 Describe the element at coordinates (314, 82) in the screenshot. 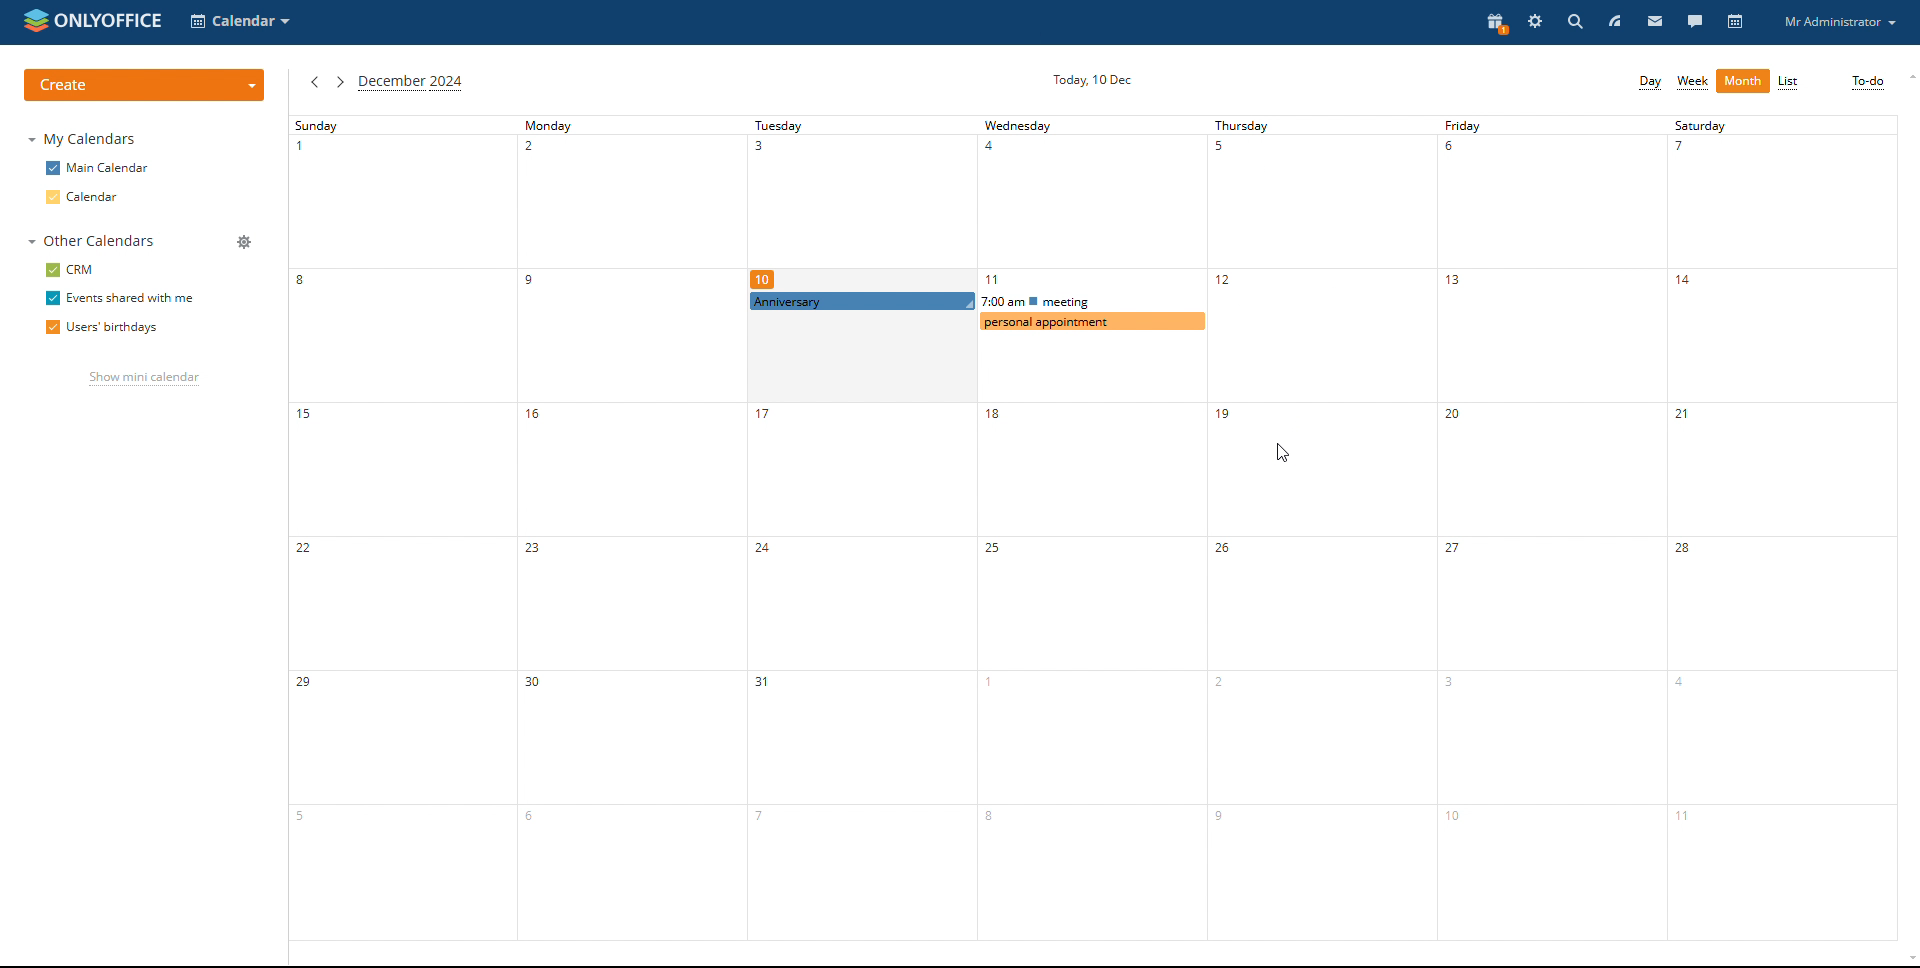

I see `previous month` at that location.